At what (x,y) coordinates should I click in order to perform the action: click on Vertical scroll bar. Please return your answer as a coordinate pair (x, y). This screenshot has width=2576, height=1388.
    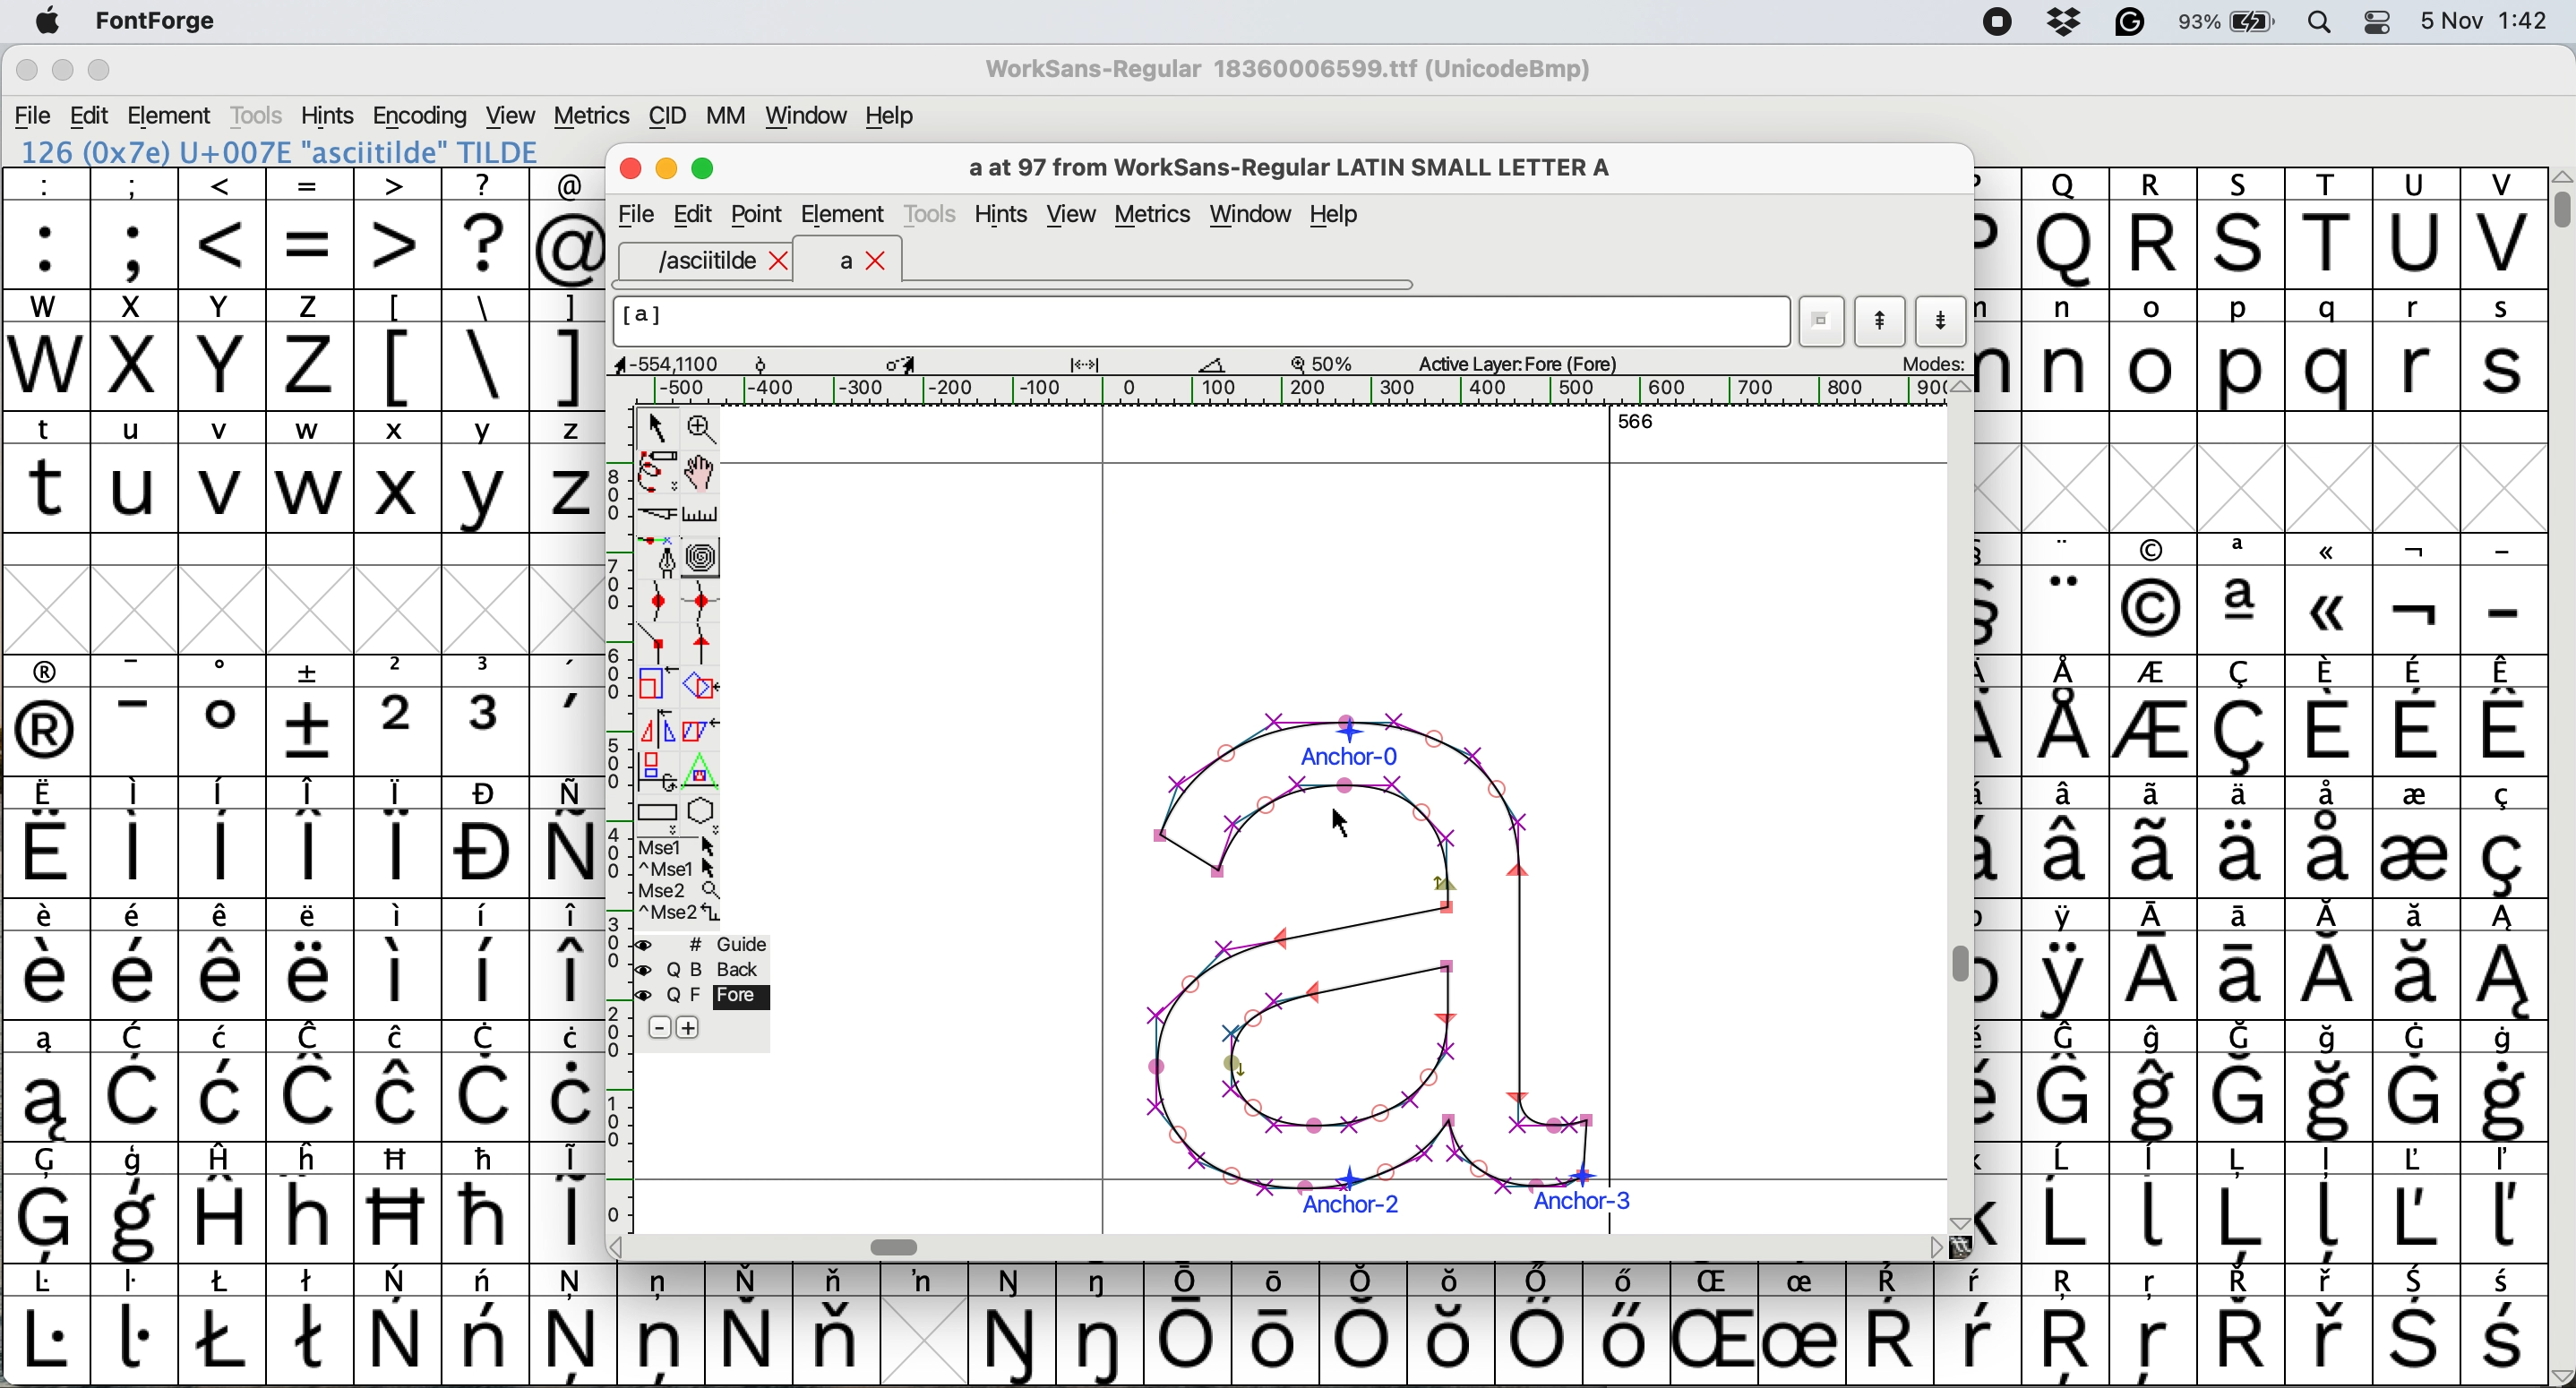
    Looking at the image, I should click on (1954, 967).